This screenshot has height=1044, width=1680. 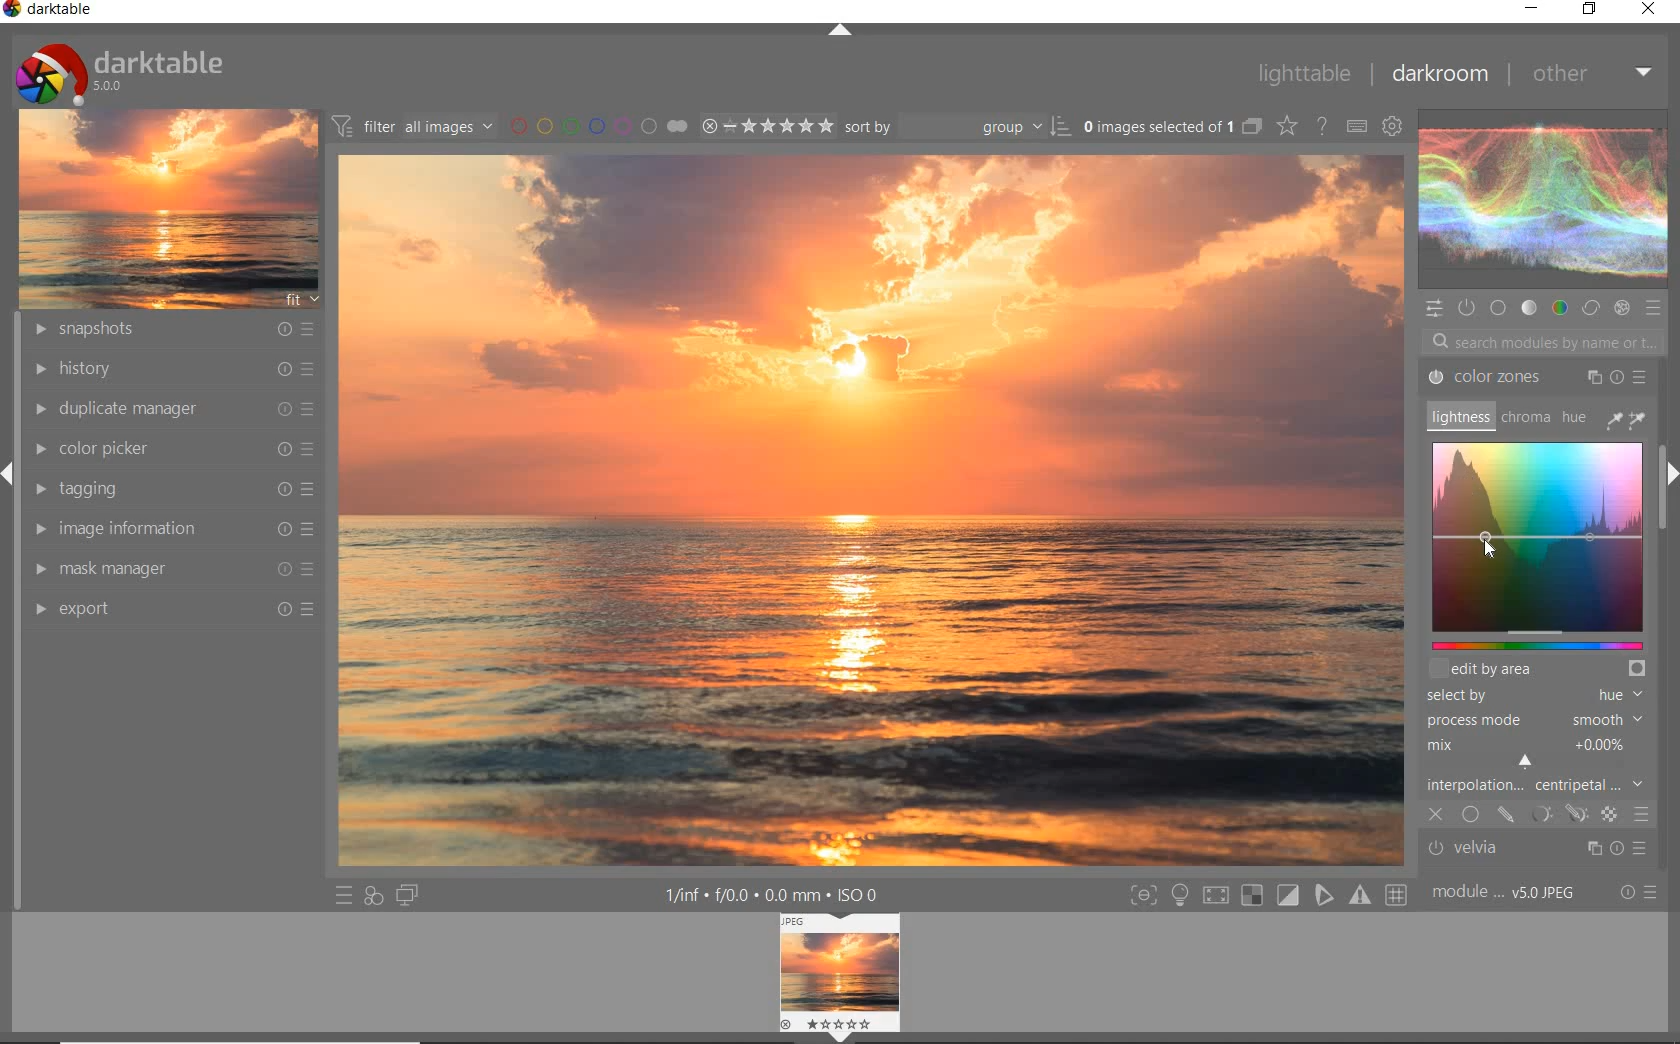 What do you see at coordinates (175, 607) in the screenshot?
I see `EXPORT` at bounding box center [175, 607].